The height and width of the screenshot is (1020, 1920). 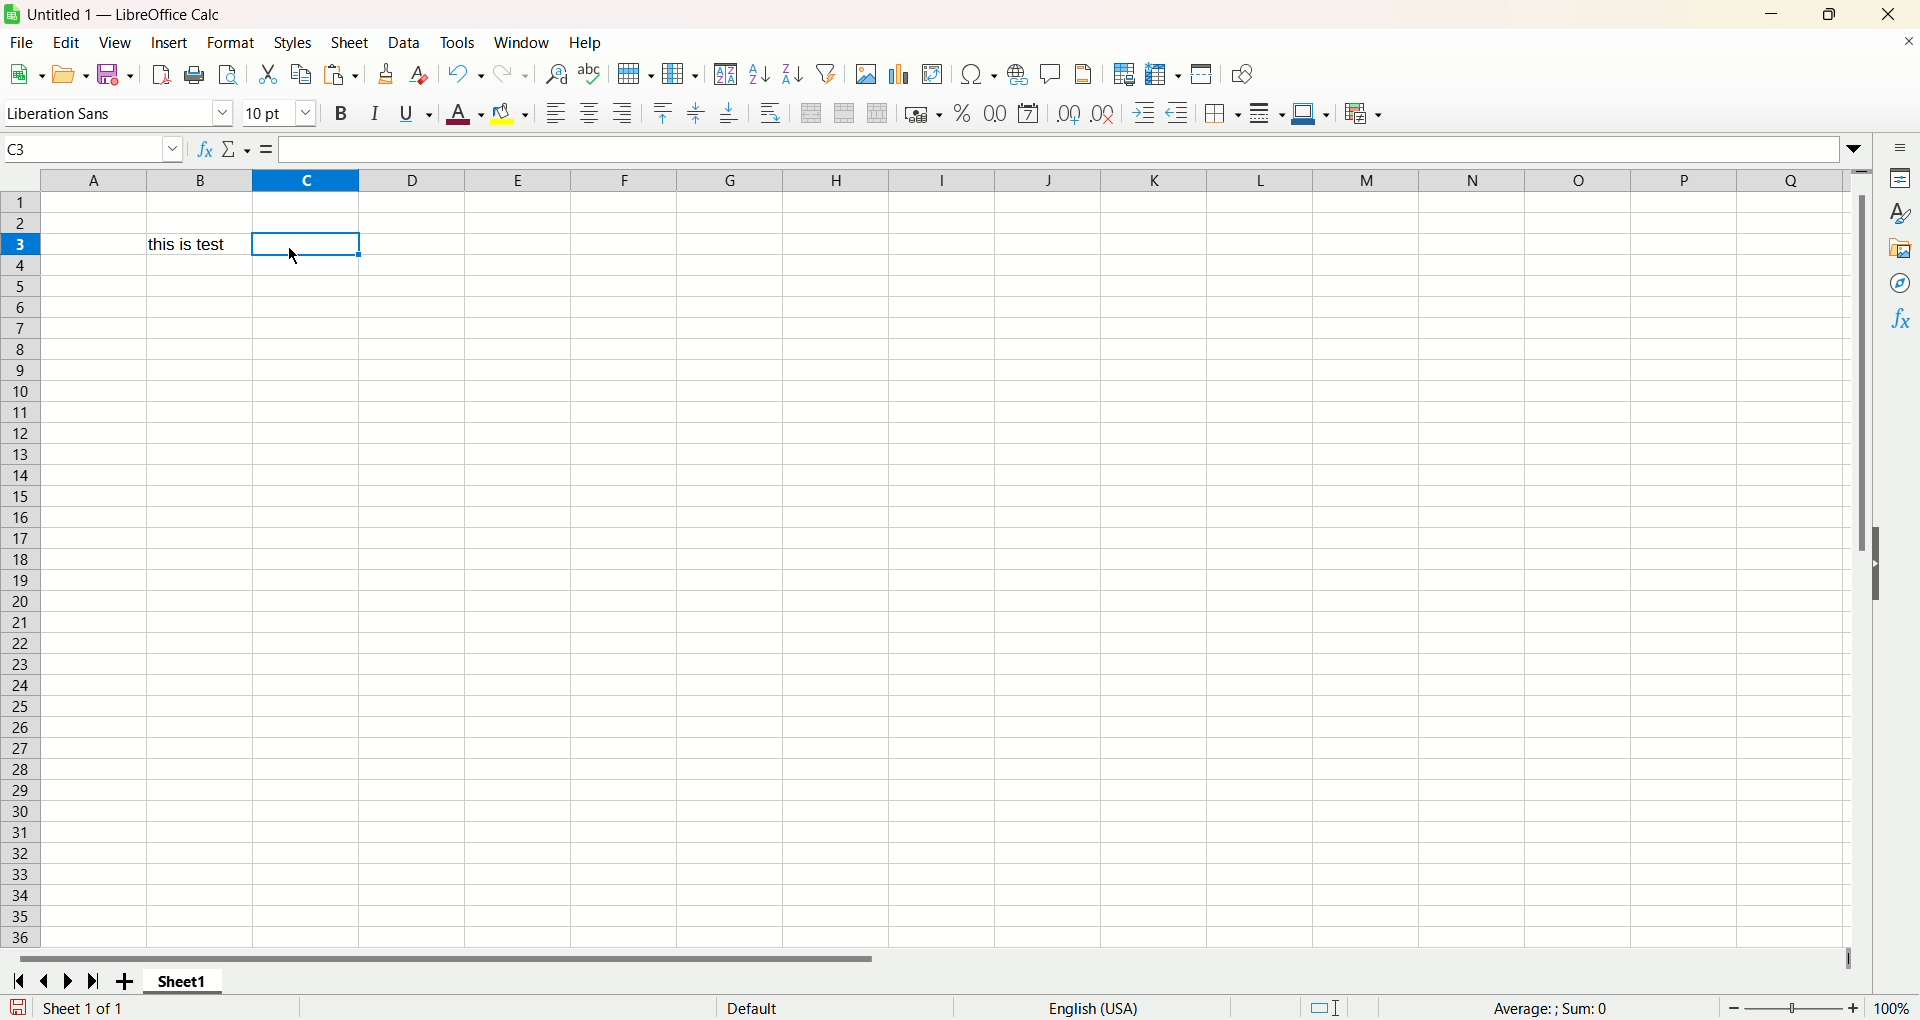 I want to click on sort descending, so click(x=790, y=72).